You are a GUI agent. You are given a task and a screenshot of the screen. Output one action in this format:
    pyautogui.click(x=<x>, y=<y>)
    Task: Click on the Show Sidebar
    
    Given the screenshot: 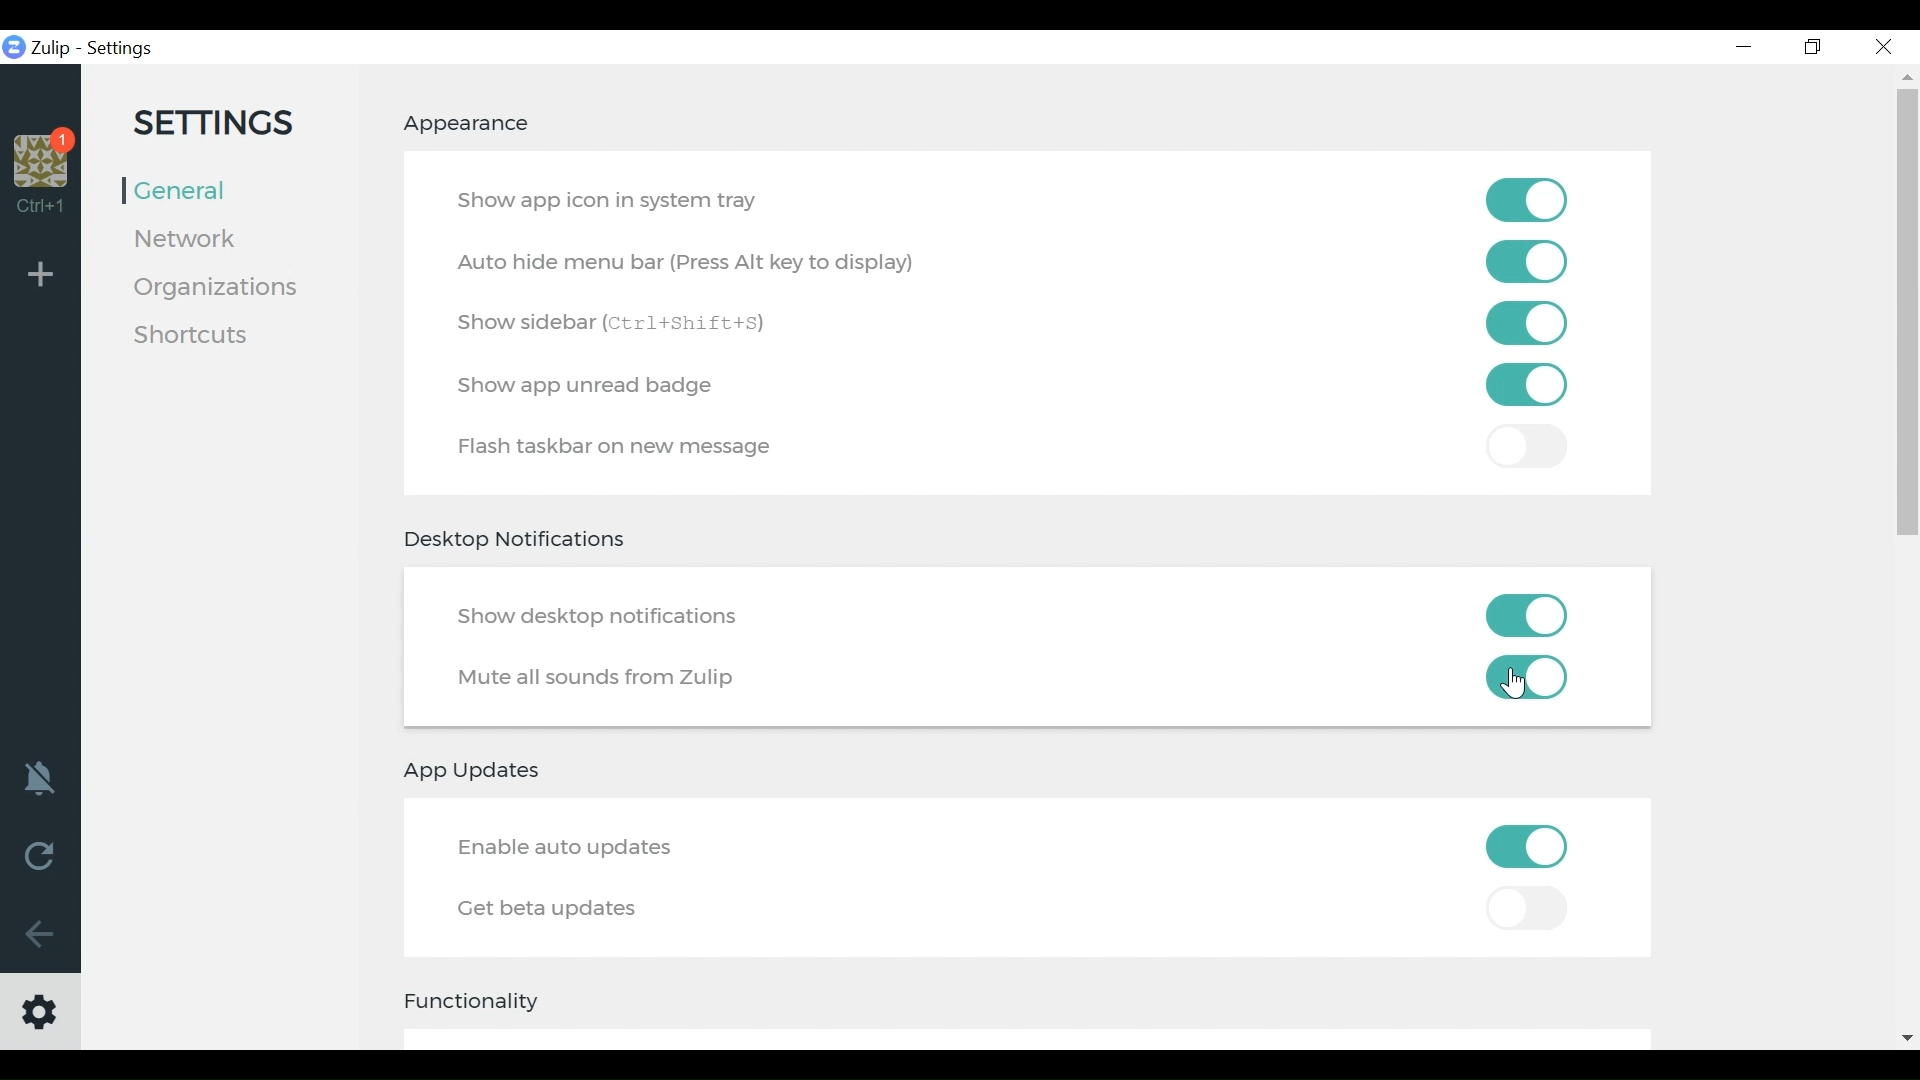 What is the action you would take?
    pyautogui.click(x=627, y=323)
    